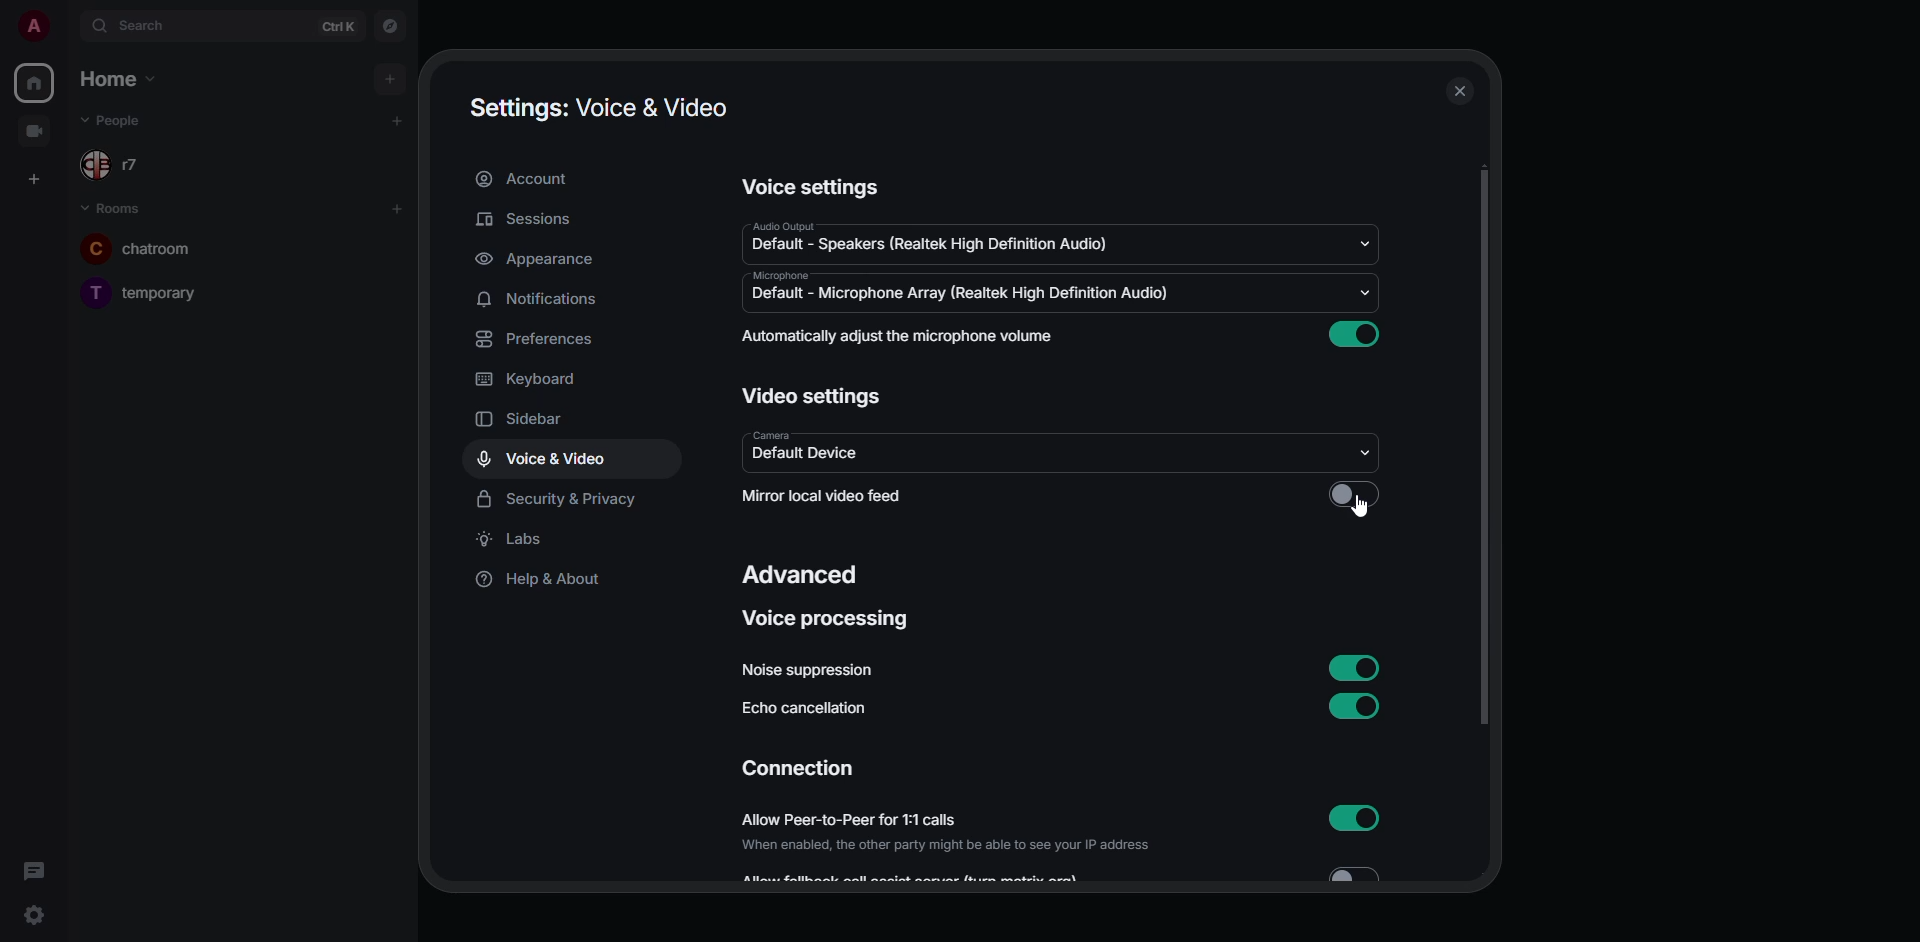  What do you see at coordinates (37, 26) in the screenshot?
I see `profile` at bounding box center [37, 26].